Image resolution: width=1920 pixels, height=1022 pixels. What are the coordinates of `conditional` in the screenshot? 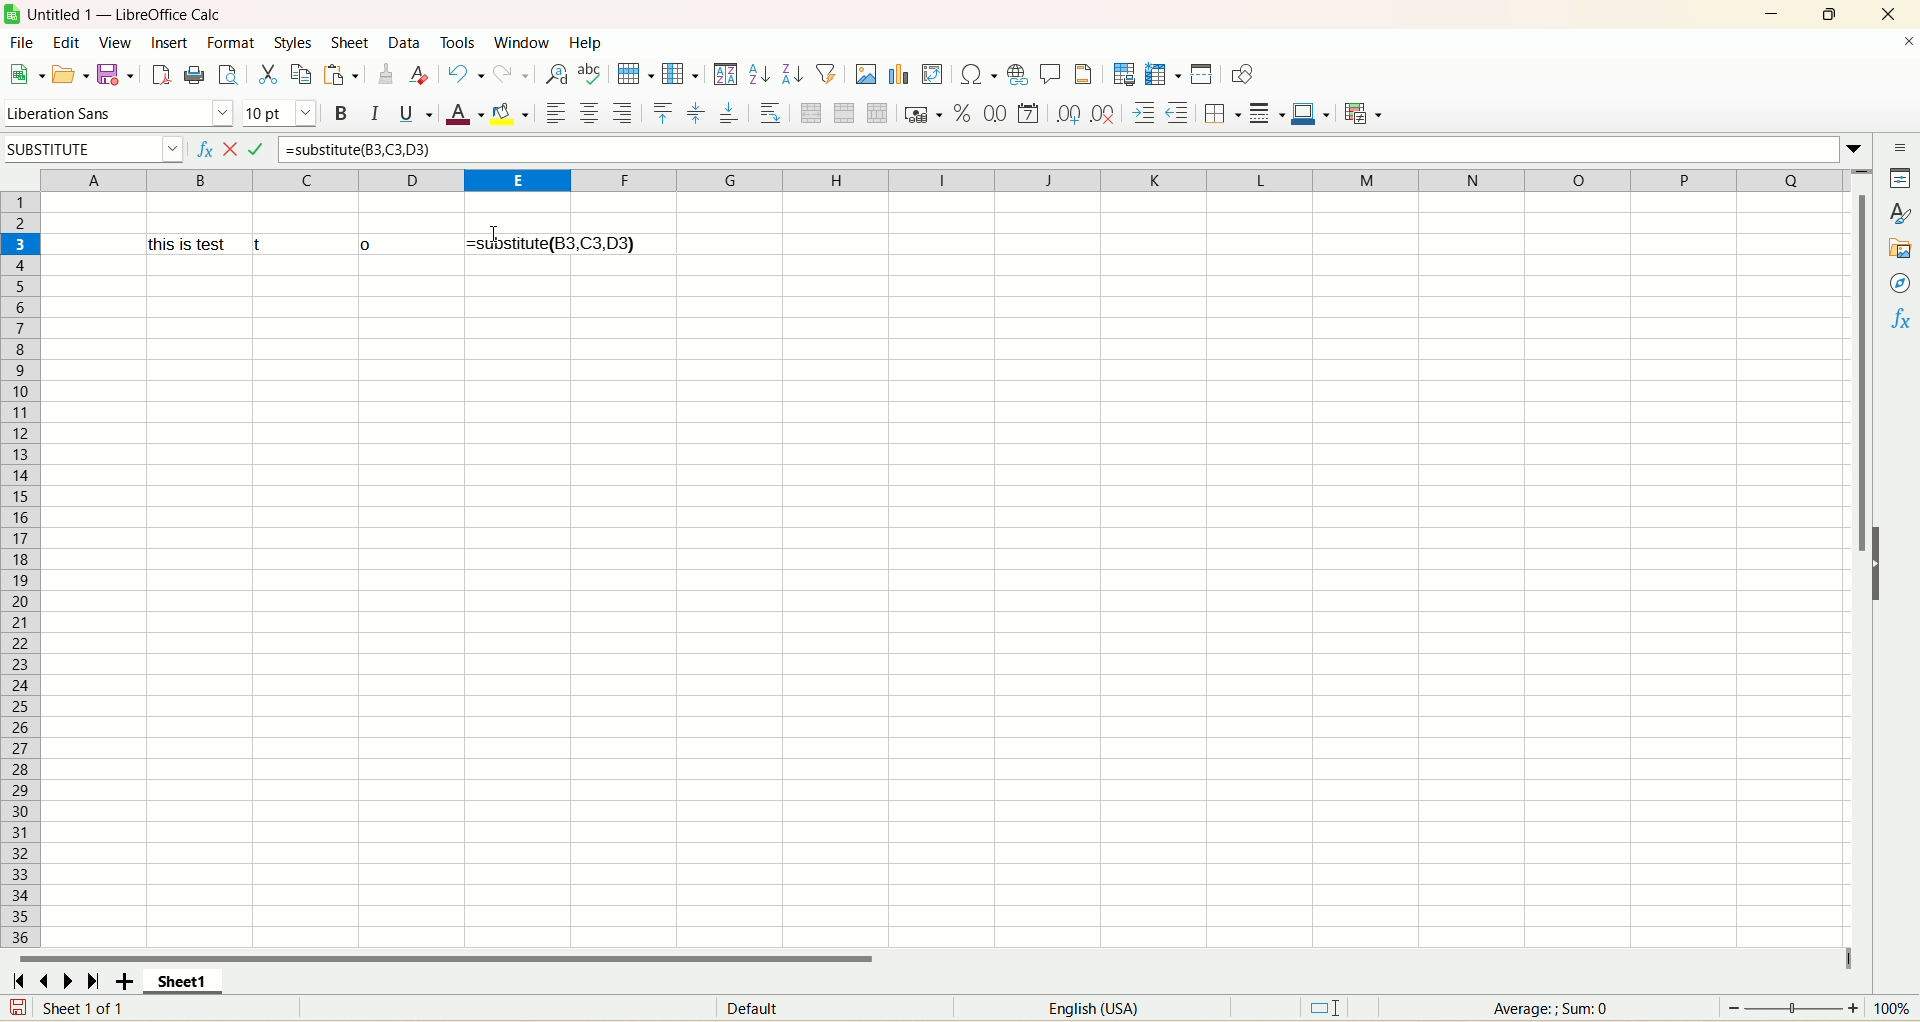 It's located at (1365, 114).